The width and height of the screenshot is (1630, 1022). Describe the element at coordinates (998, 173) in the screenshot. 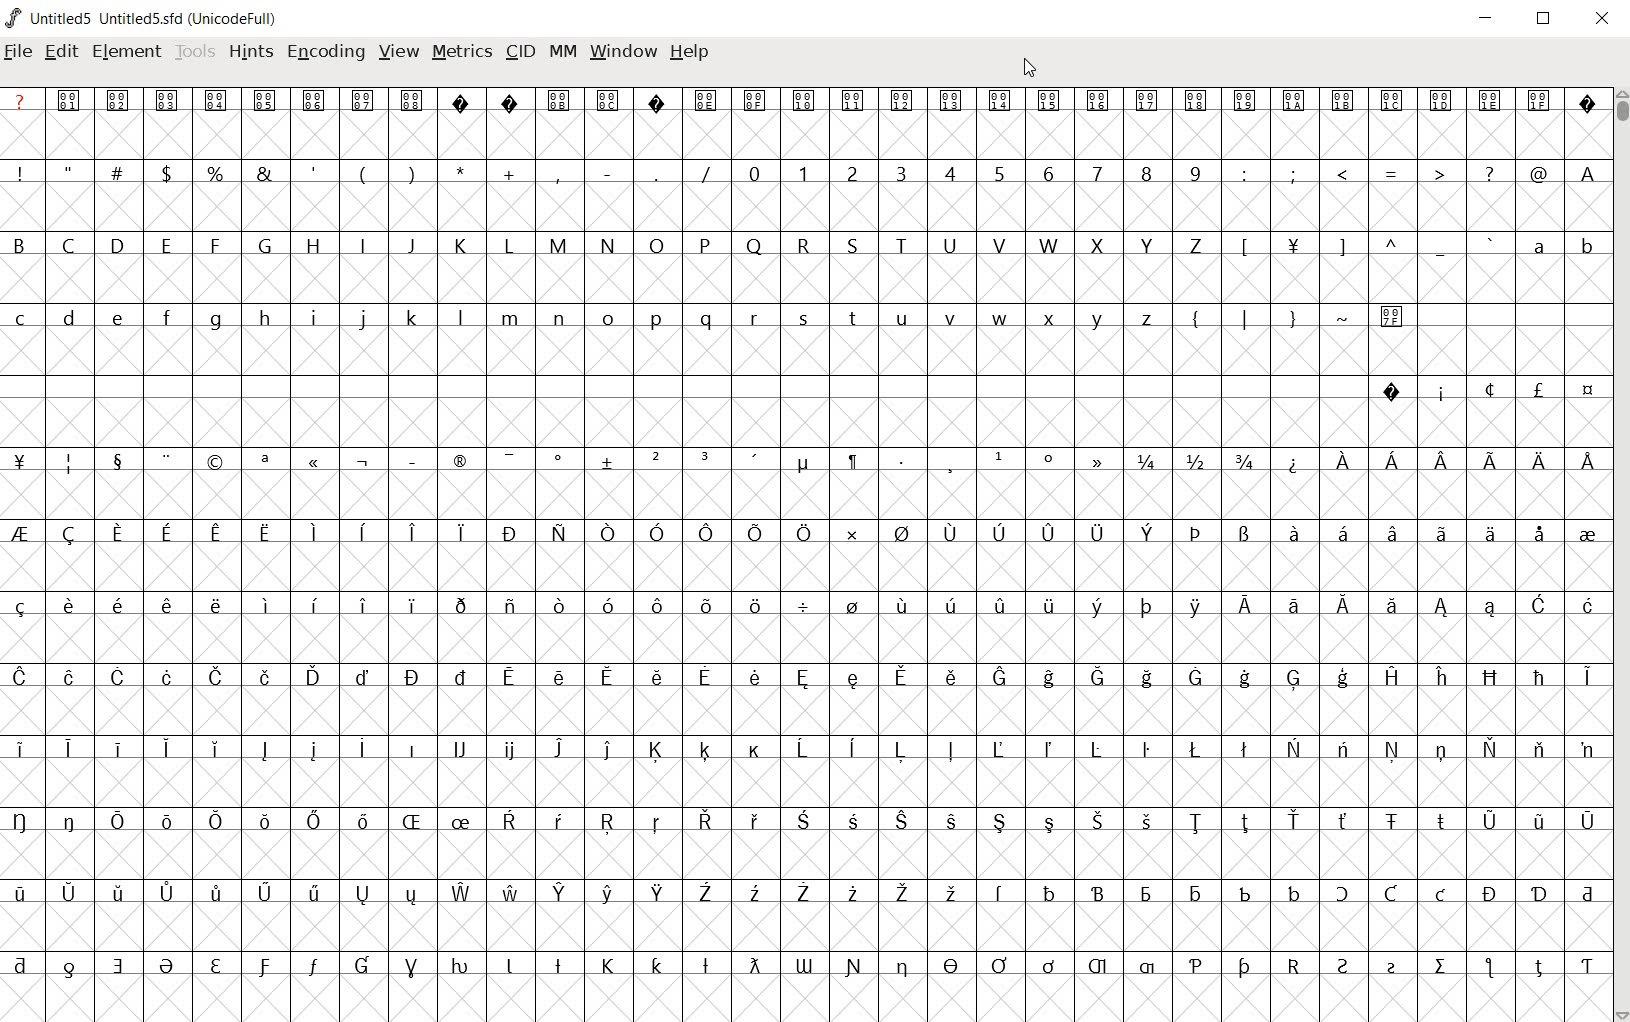

I see `5` at that location.